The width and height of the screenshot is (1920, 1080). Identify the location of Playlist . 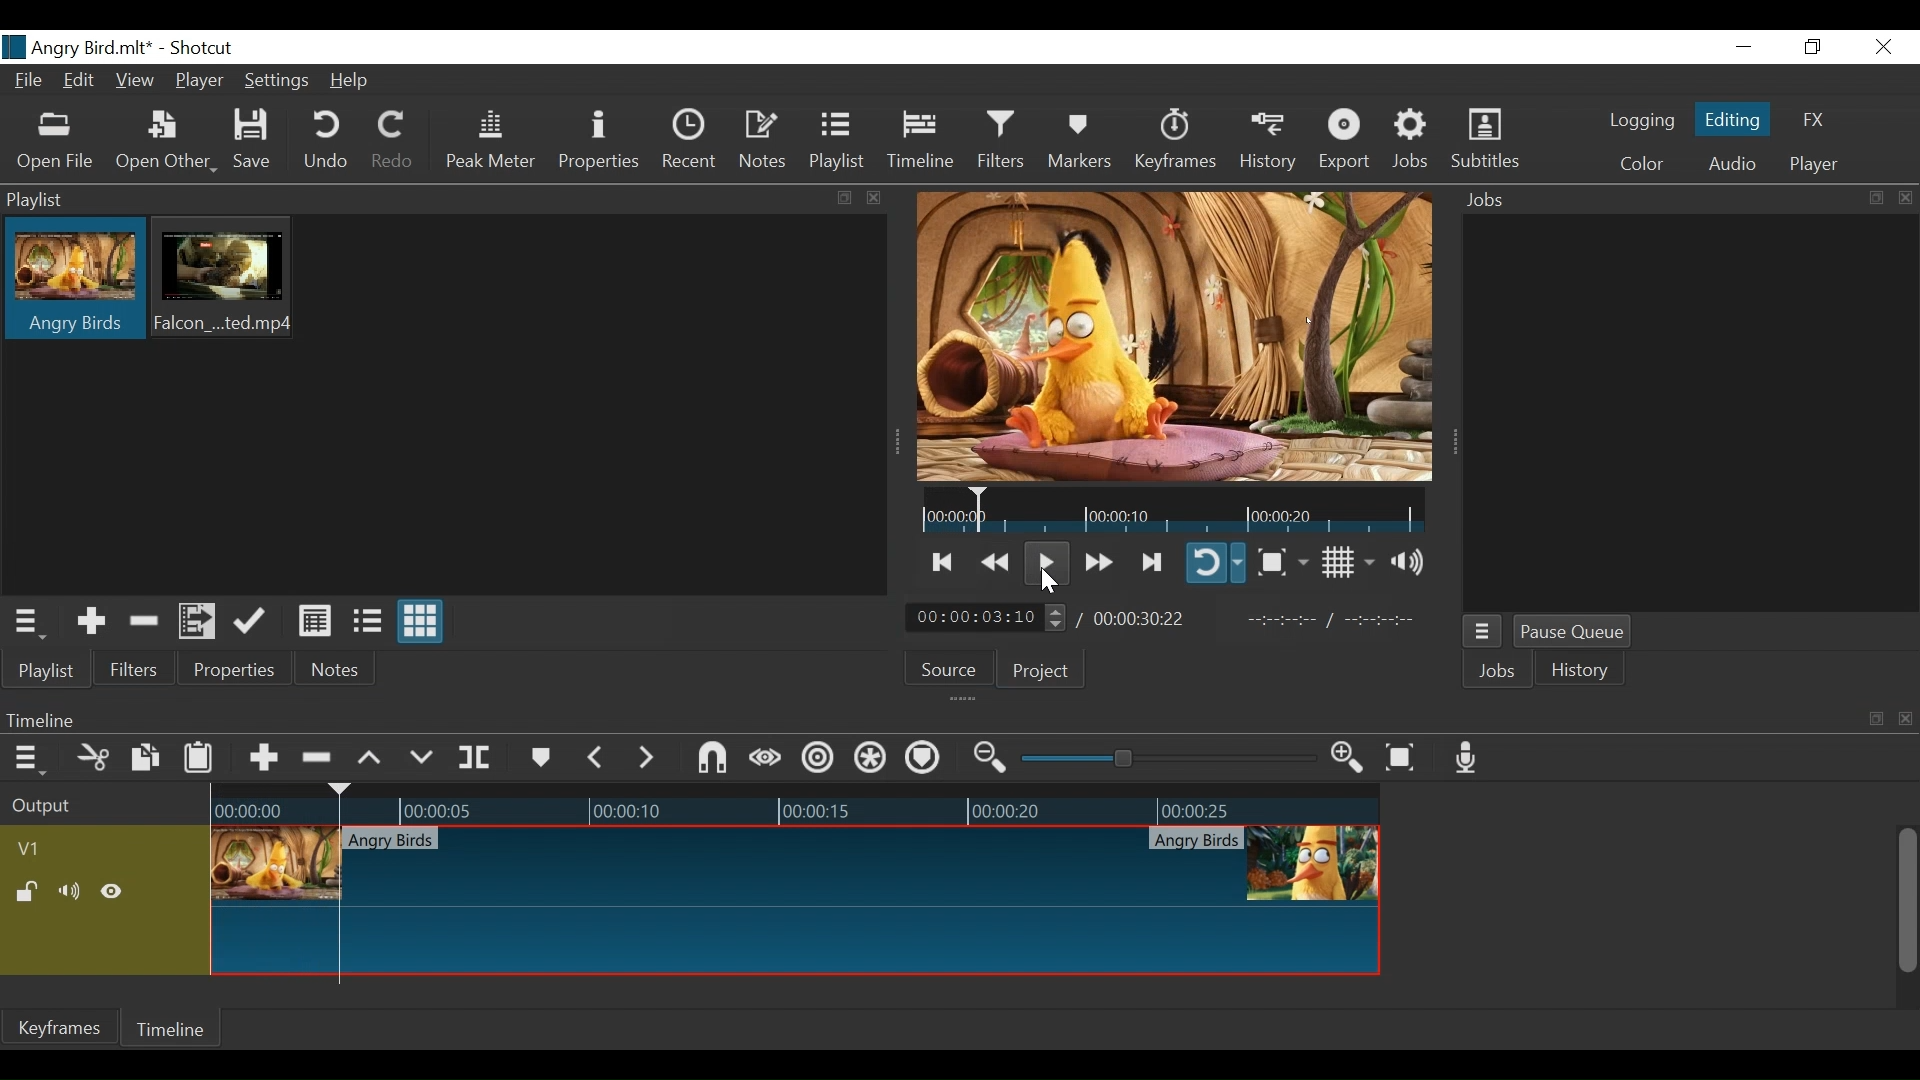
(45, 670).